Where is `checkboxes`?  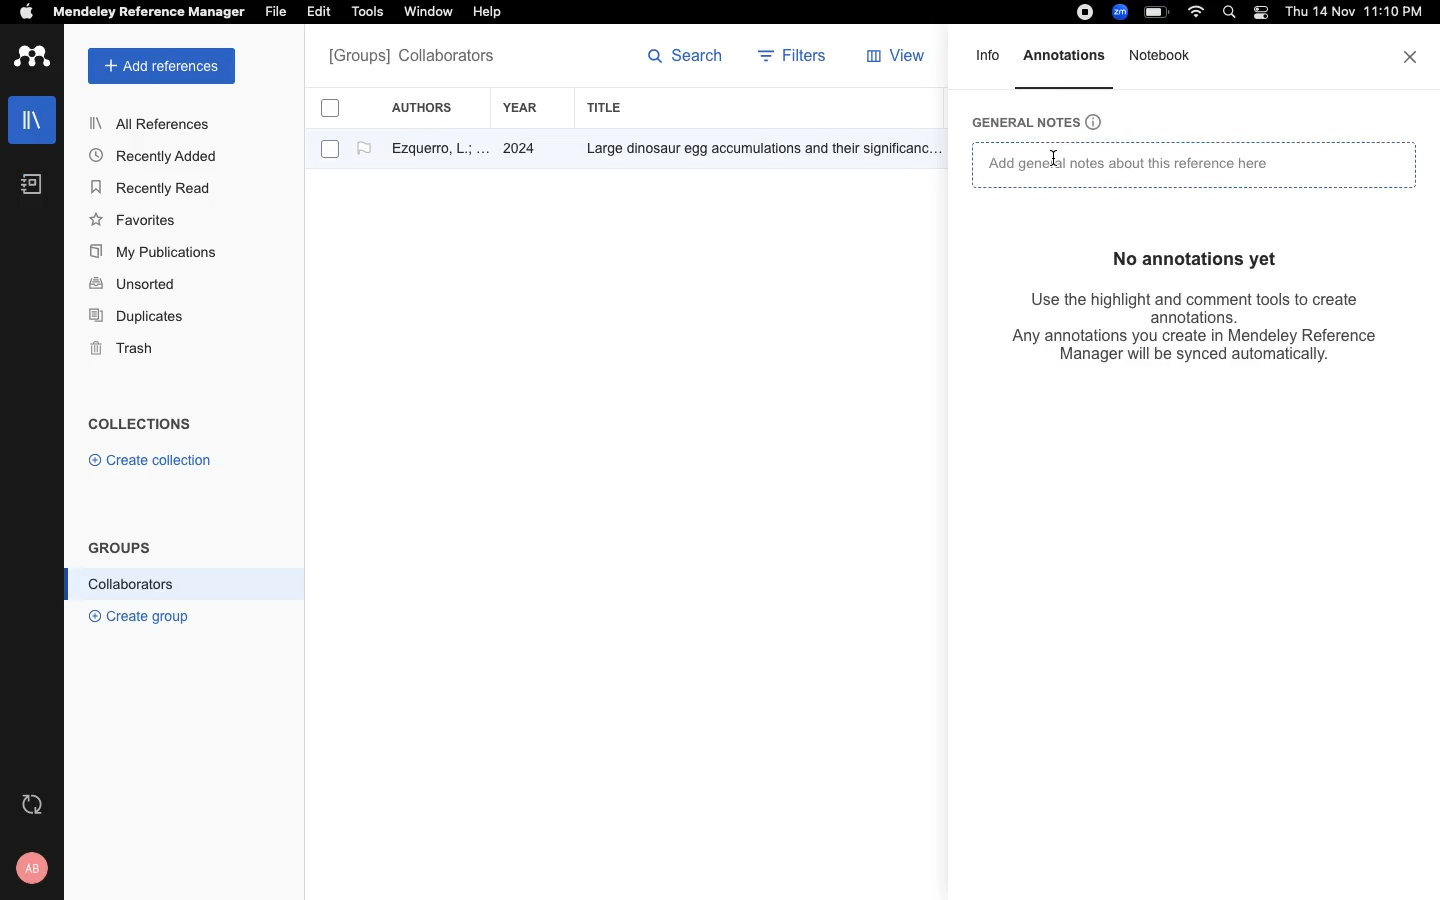 checkboxes is located at coordinates (322, 132).